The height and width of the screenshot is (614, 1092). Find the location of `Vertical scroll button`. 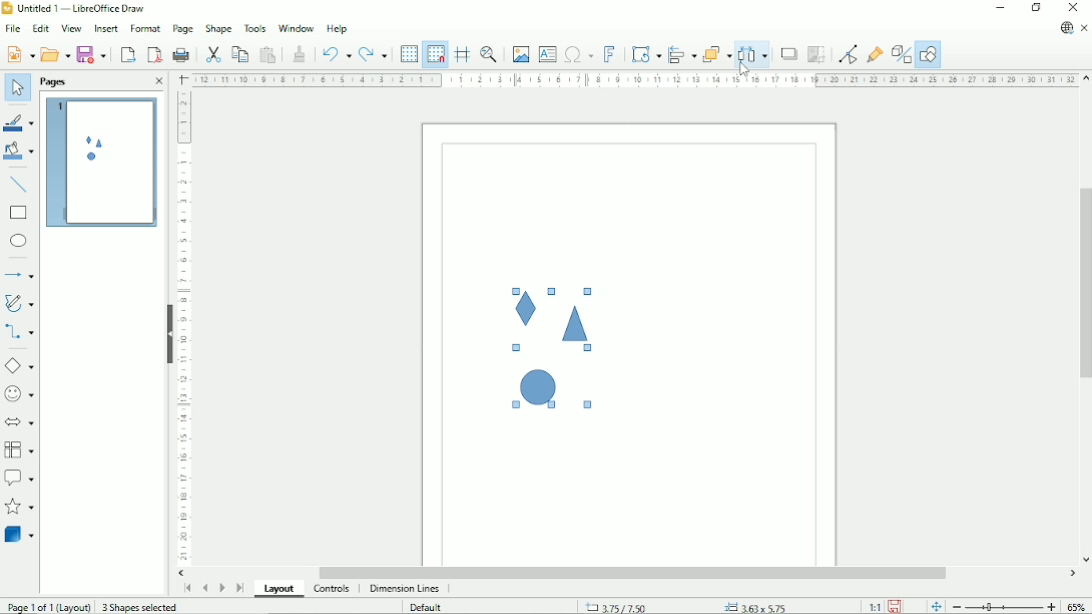

Vertical scroll button is located at coordinates (1085, 79).